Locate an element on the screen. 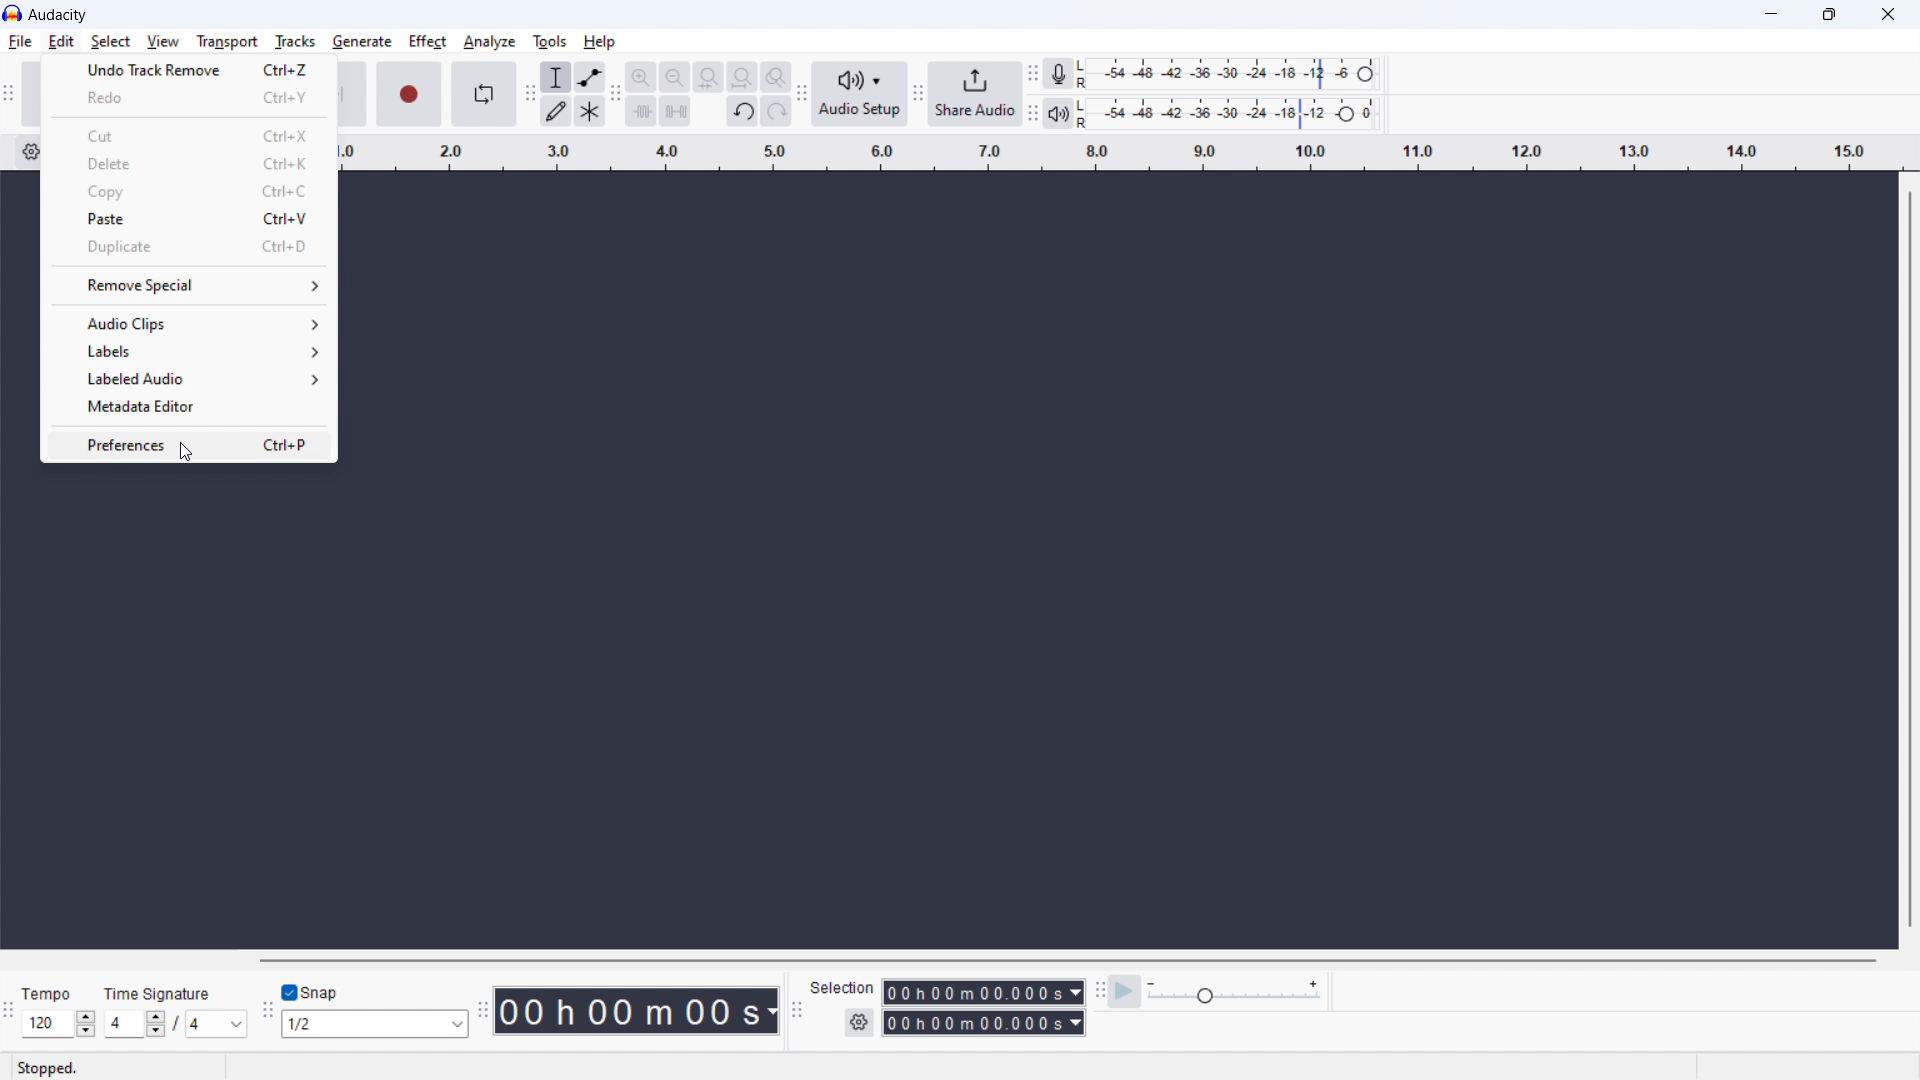 This screenshot has width=1920, height=1080. record is located at coordinates (410, 94).